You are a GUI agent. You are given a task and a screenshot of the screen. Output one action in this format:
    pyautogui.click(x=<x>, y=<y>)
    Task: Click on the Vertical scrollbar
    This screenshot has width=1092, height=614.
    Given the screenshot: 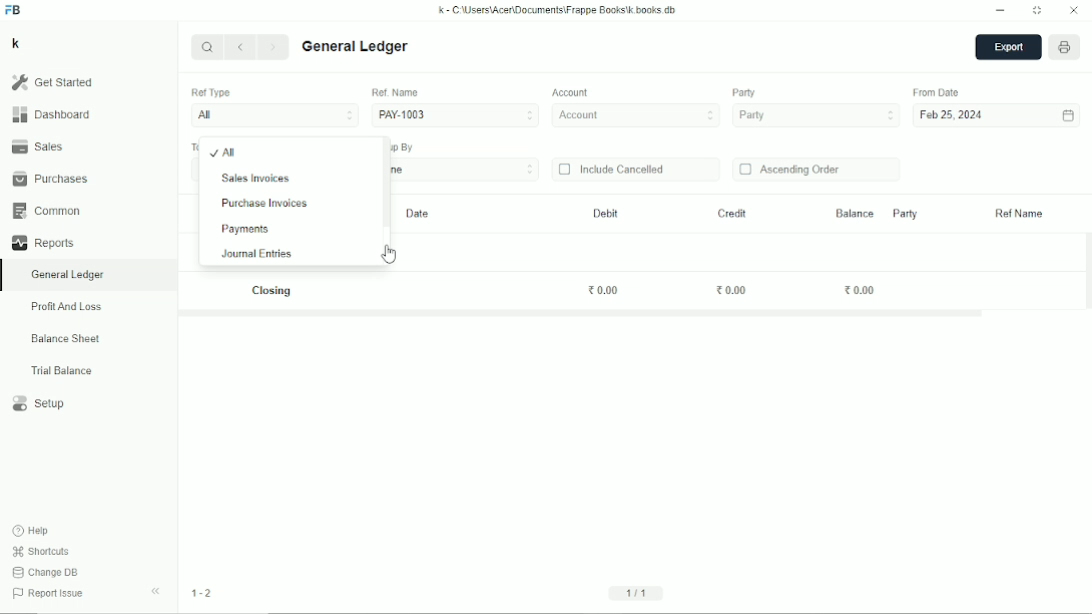 What is the action you would take?
    pyautogui.click(x=388, y=183)
    